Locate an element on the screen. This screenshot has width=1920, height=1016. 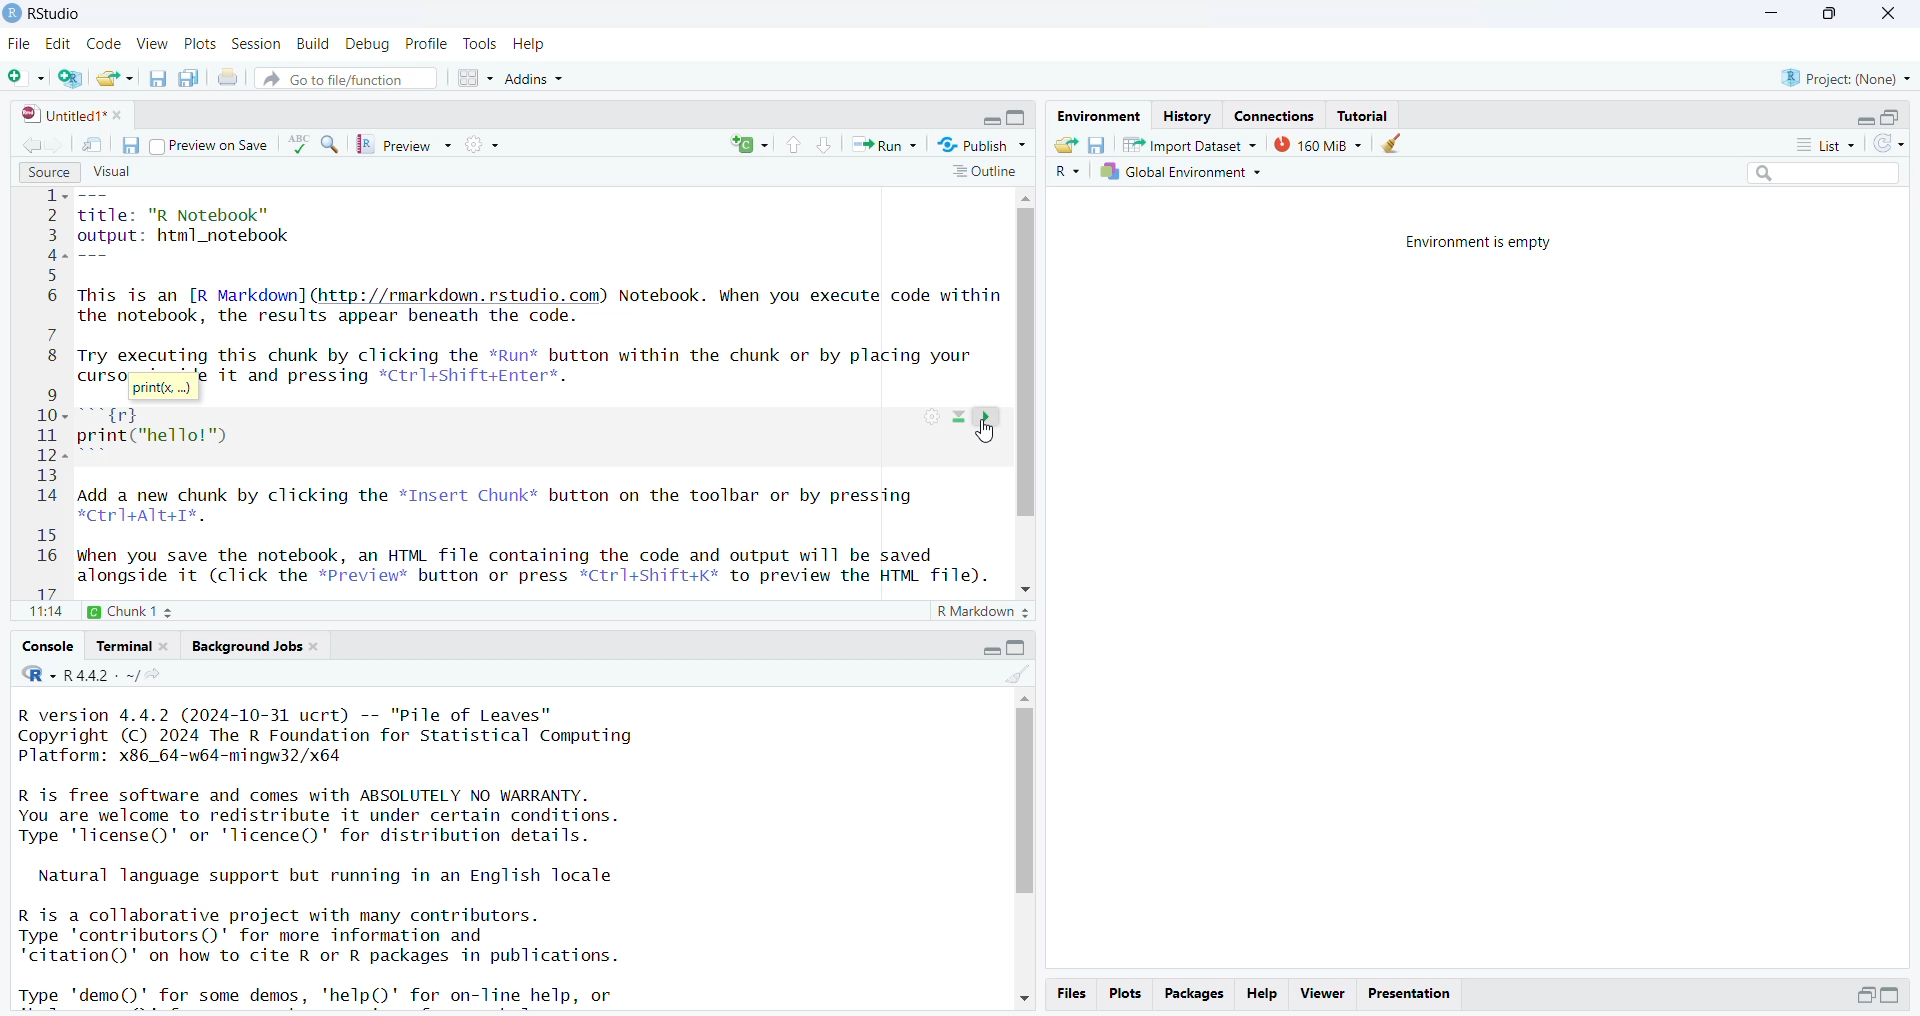
expand is located at coordinates (1865, 994).